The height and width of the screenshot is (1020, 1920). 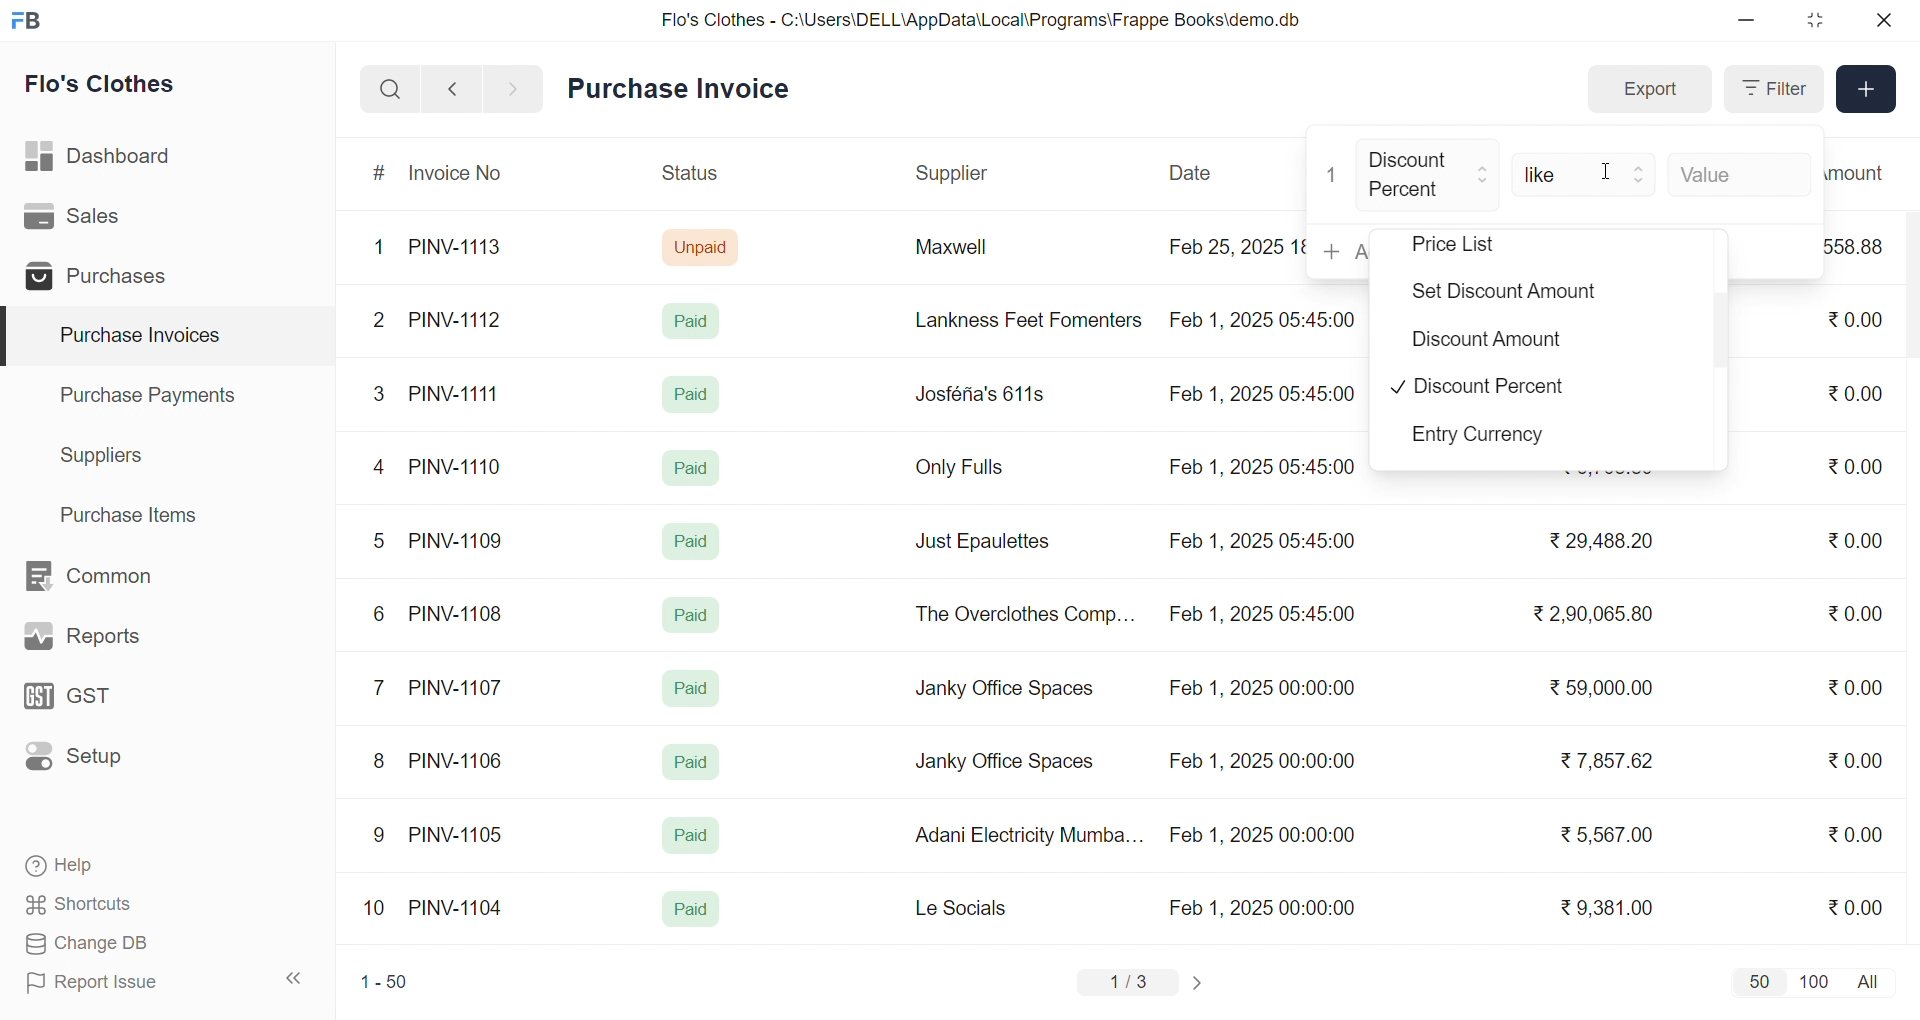 I want to click on Discount Amount, so click(x=1478, y=337).